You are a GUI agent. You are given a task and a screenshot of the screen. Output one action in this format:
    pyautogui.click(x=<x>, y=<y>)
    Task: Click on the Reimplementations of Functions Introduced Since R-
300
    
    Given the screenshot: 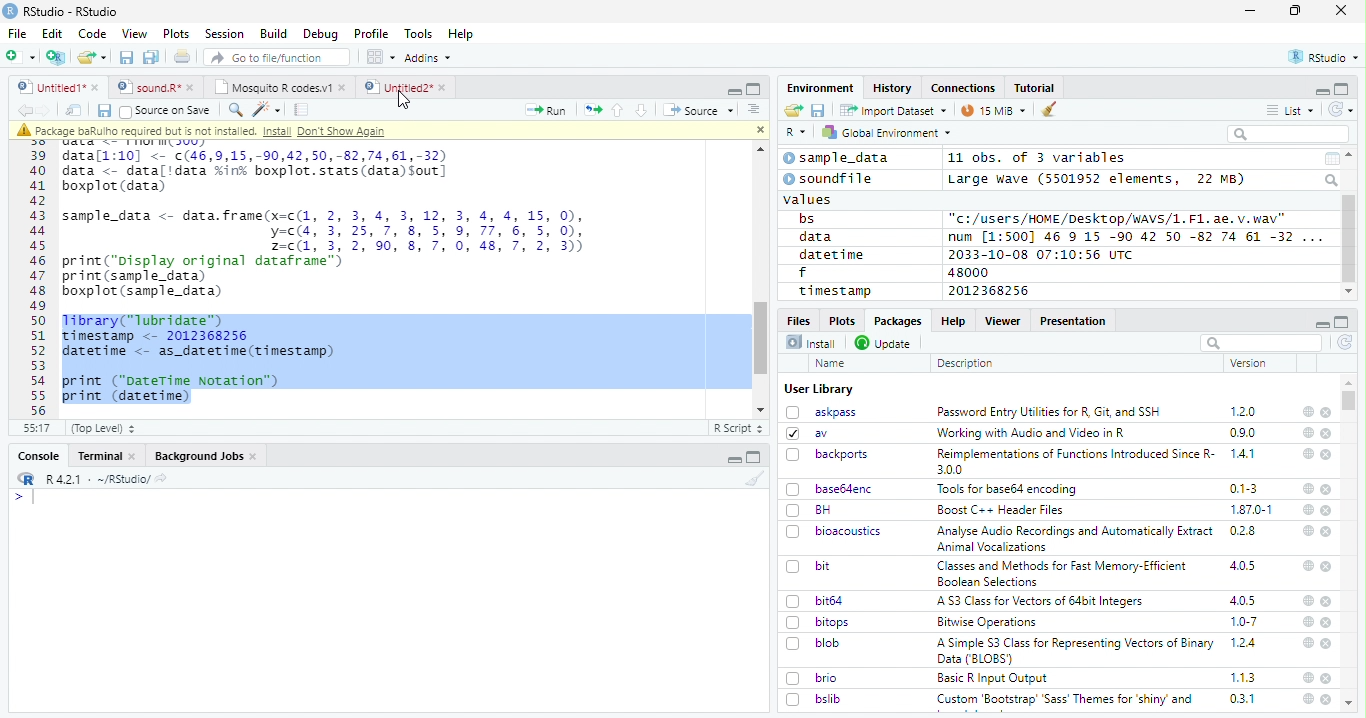 What is the action you would take?
    pyautogui.click(x=1074, y=461)
    